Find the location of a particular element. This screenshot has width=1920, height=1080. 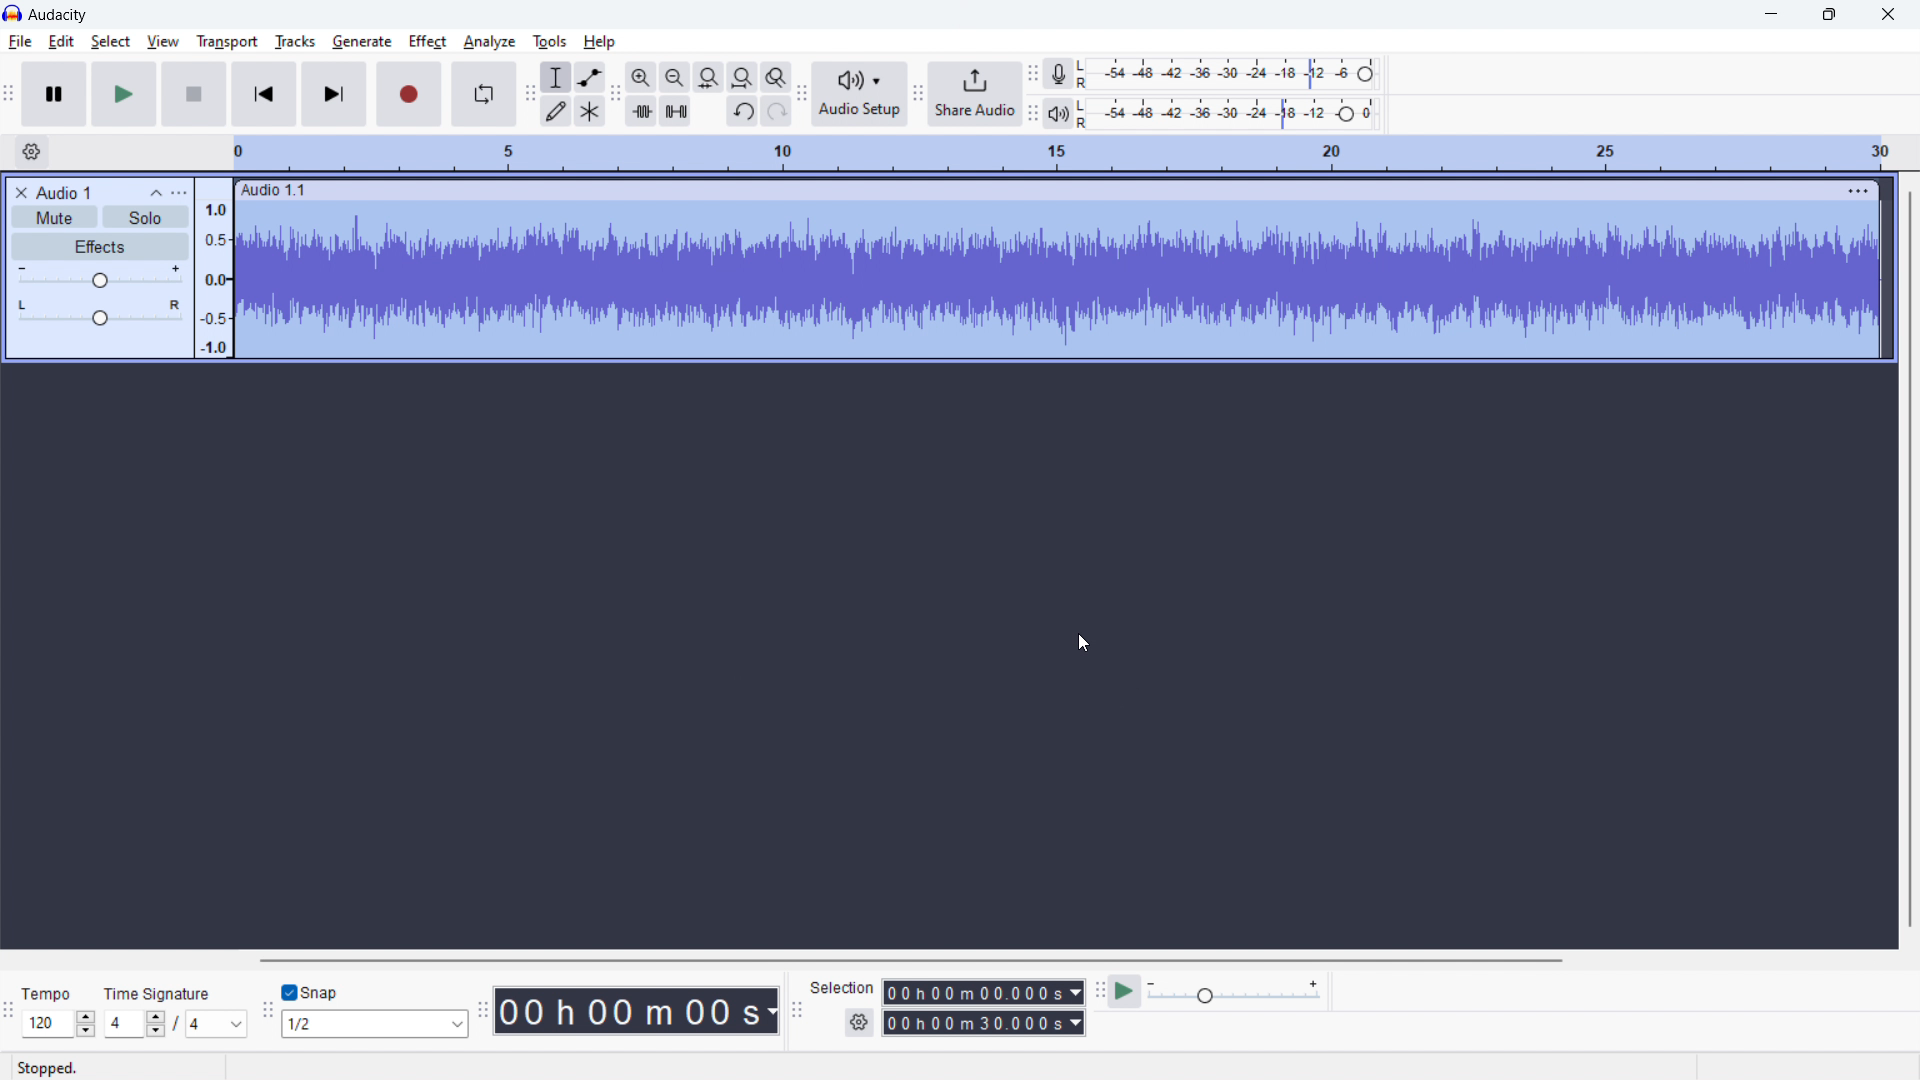

title is located at coordinates (58, 15).